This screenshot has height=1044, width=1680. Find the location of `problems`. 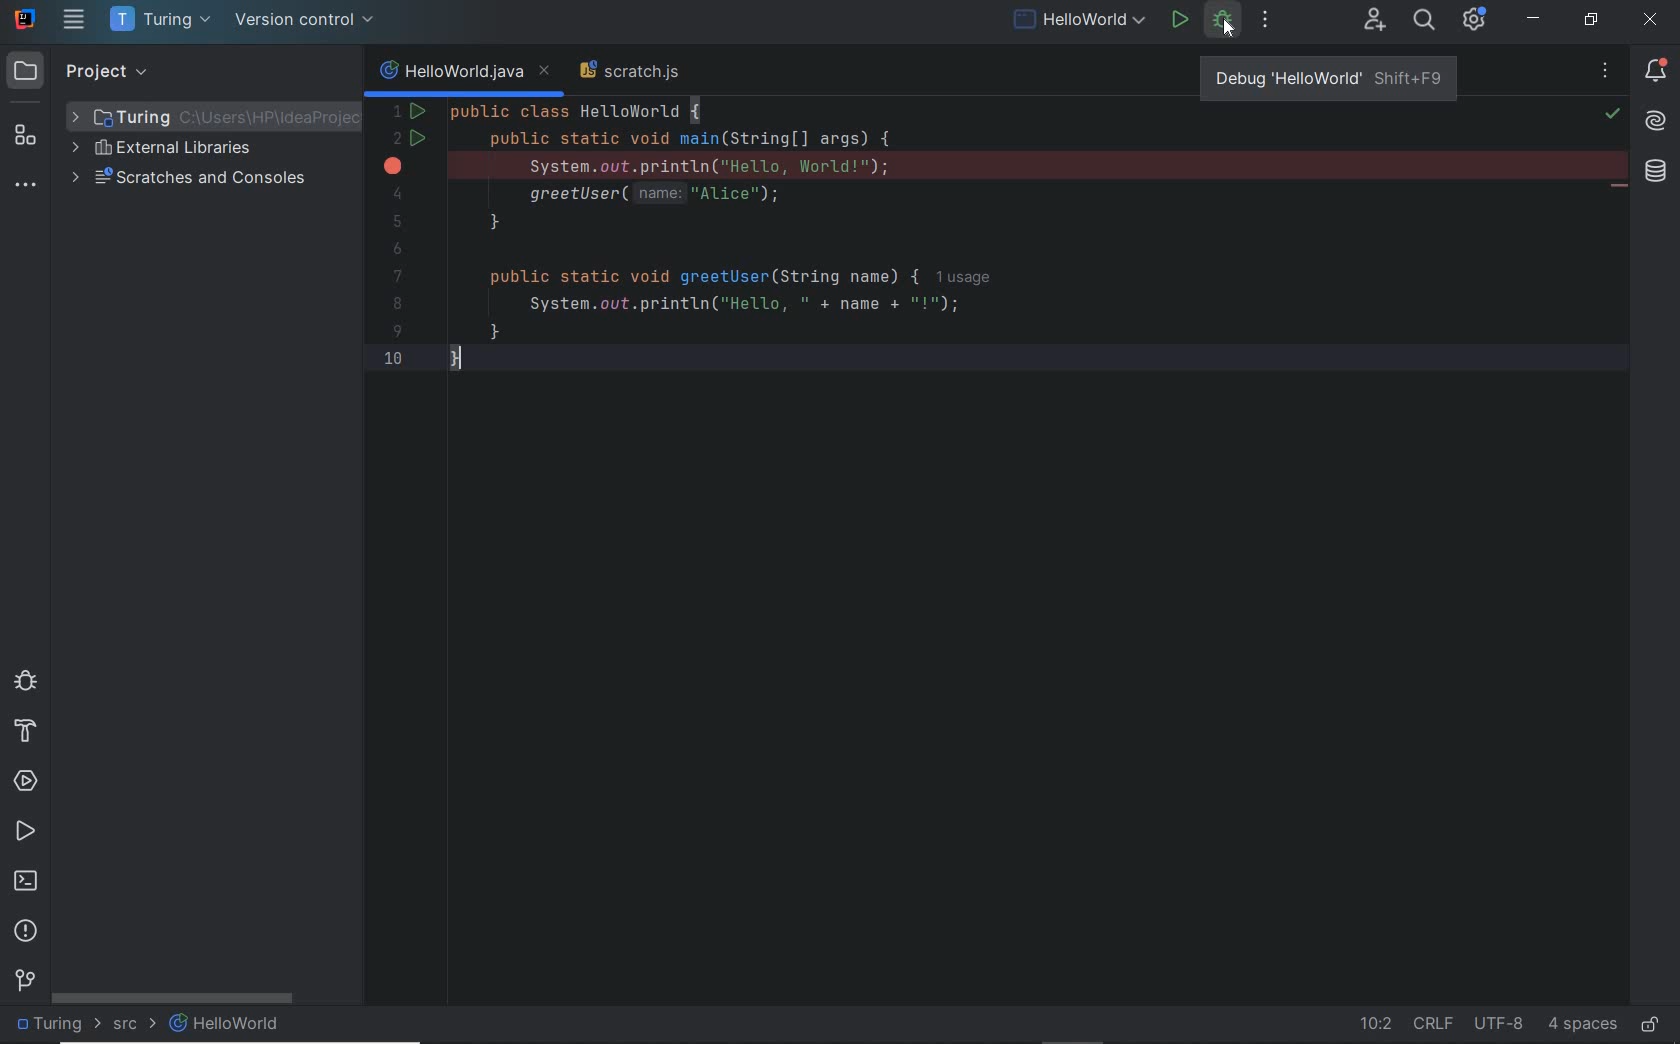

problems is located at coordinates (27, 931).